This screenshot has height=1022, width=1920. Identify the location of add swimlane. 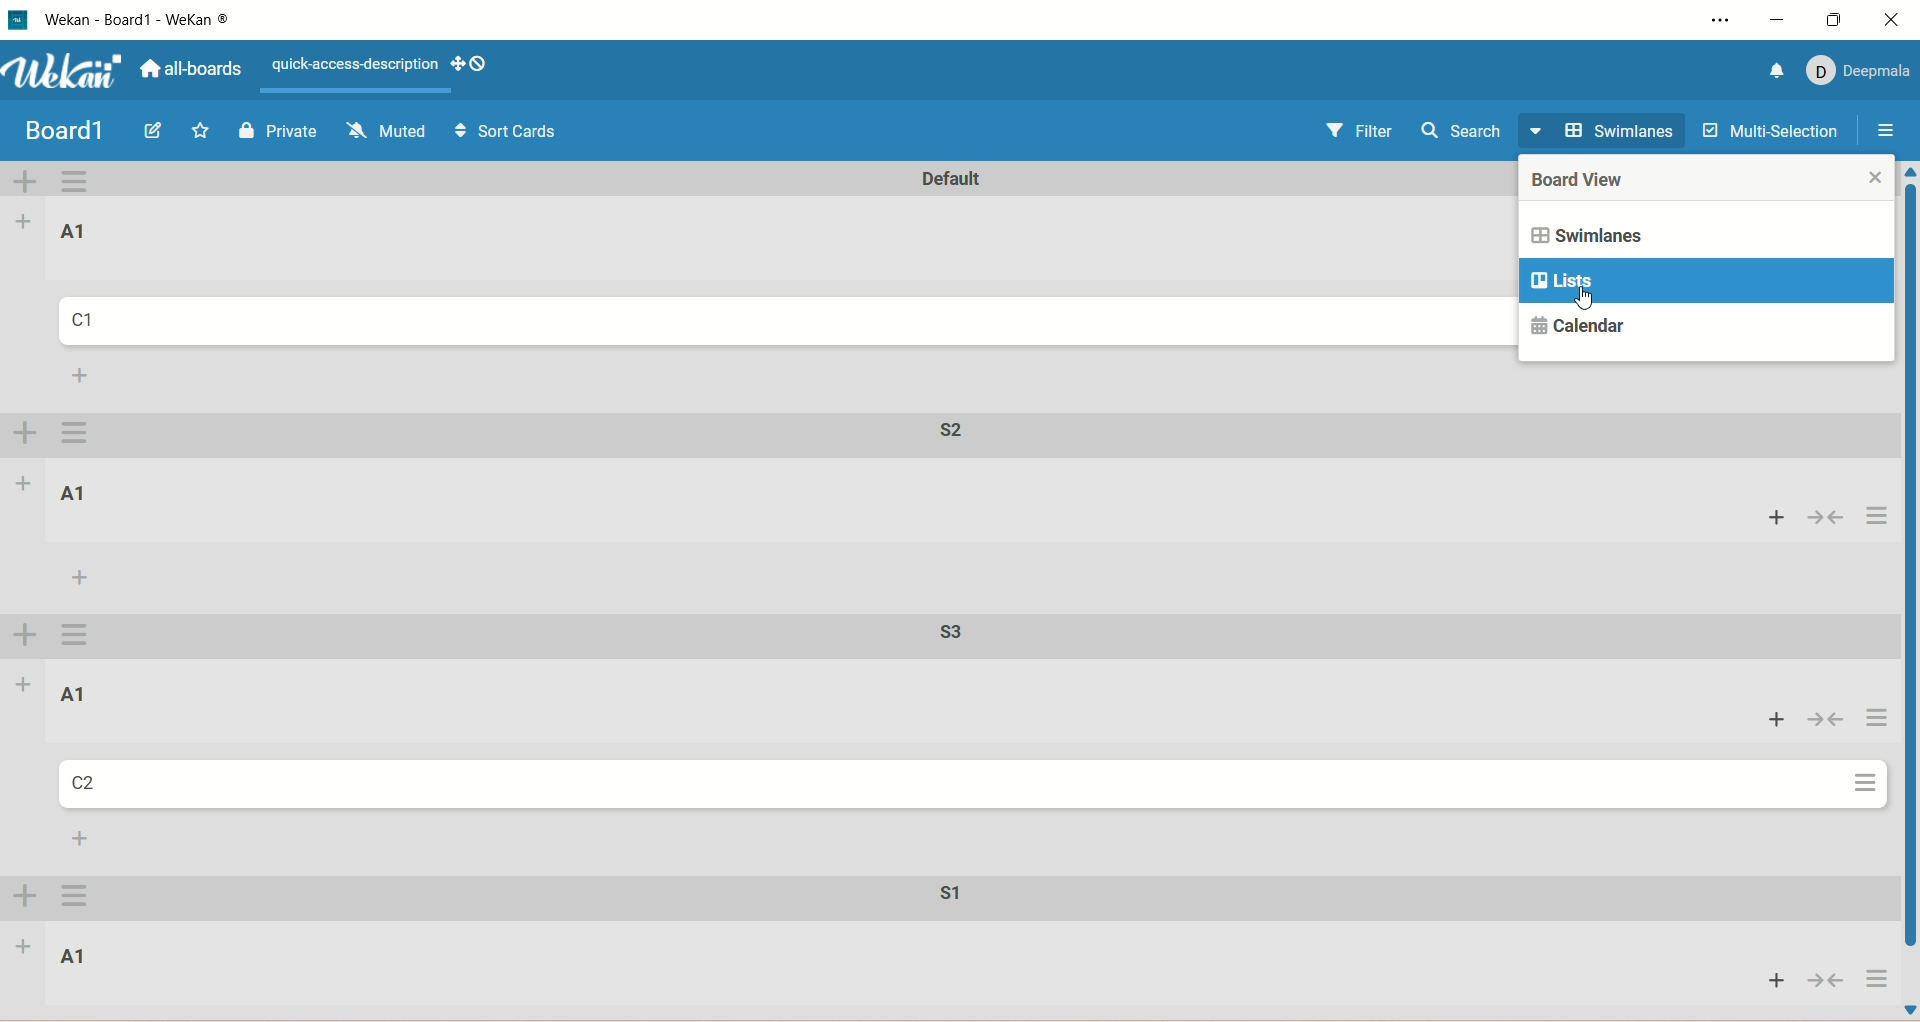
(27, 635).